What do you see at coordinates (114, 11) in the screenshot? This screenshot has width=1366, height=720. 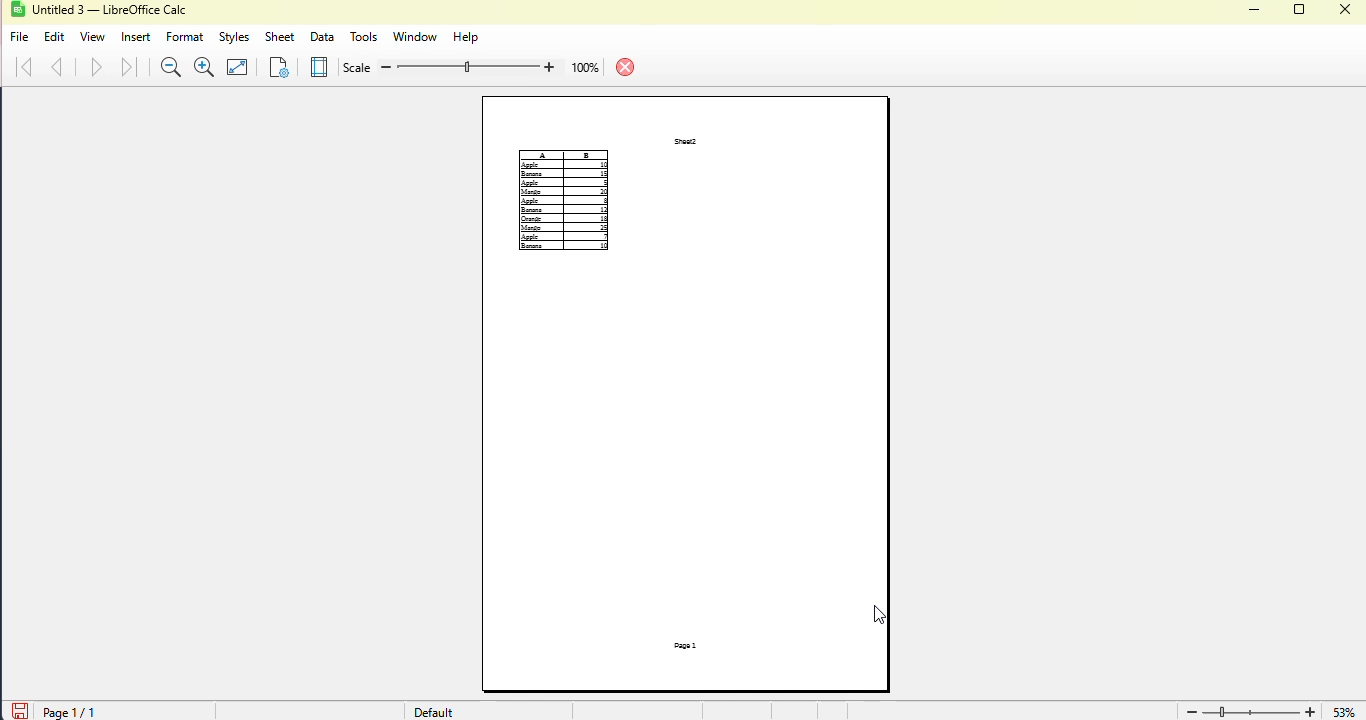 I see `Untitled 3 -- (LibreOffice Calc)` at bounding box center [114, 11].